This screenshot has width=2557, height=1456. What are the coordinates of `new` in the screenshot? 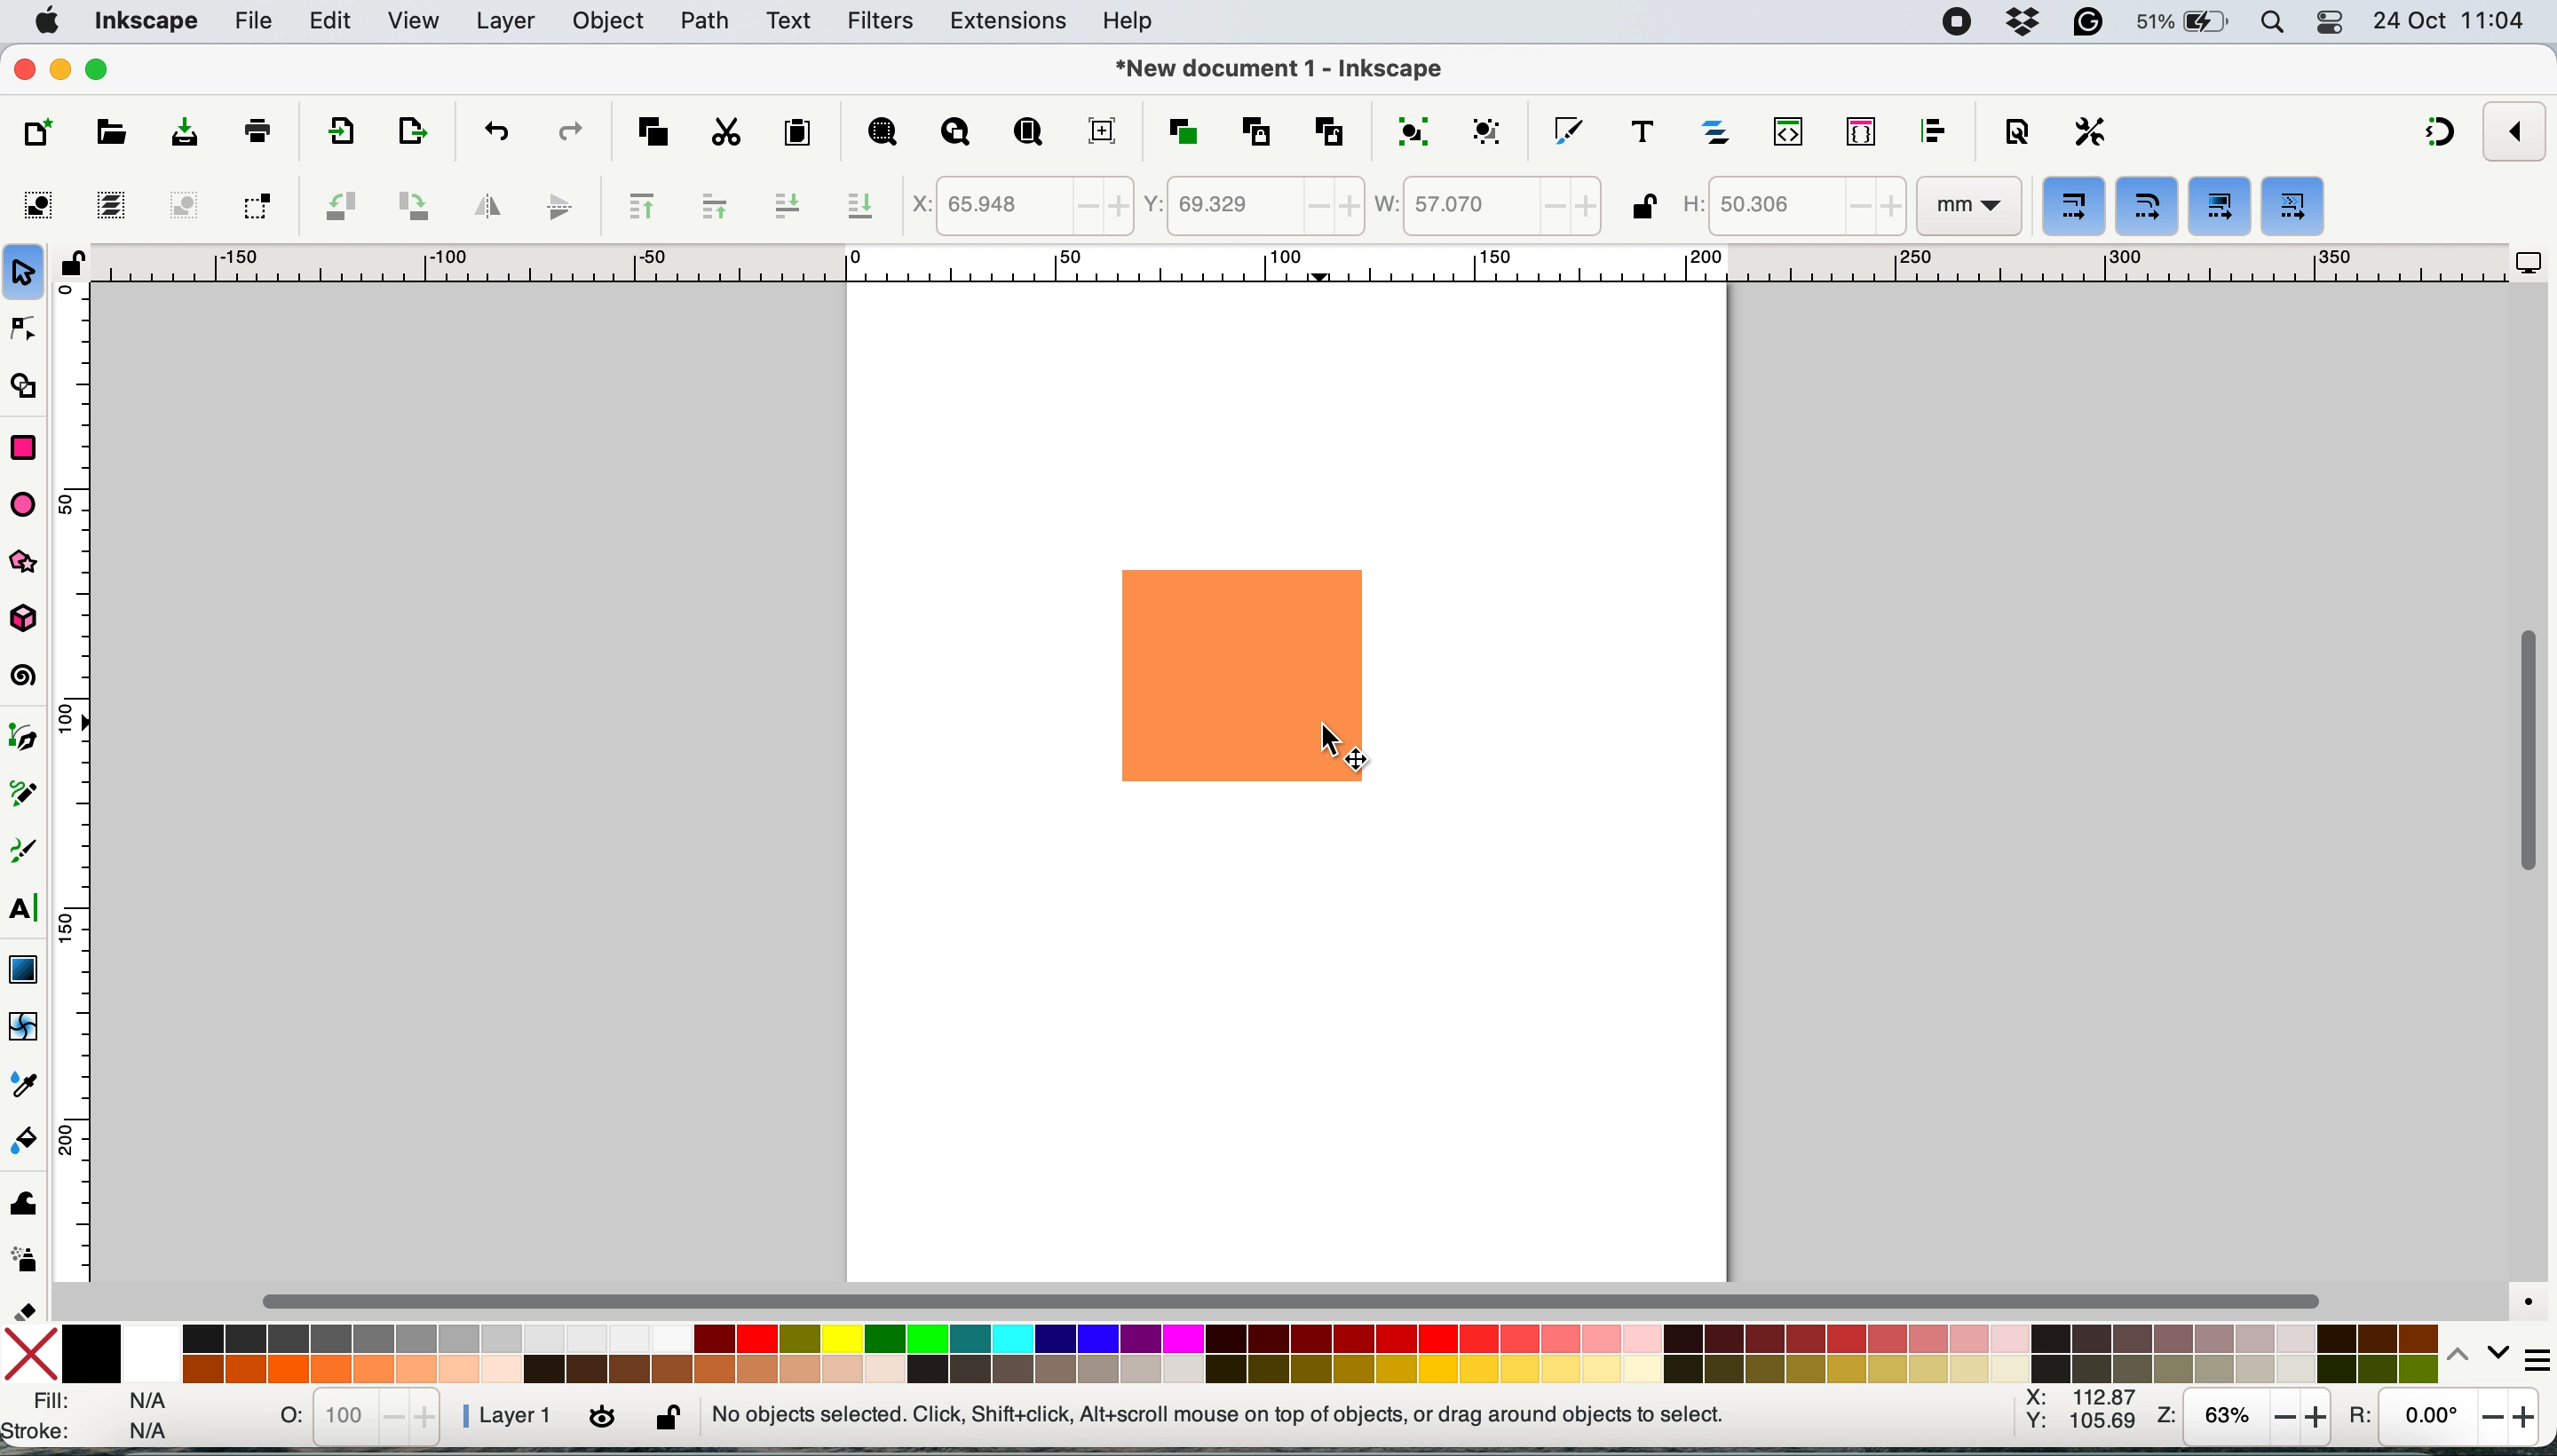 It's located at (42, 133).